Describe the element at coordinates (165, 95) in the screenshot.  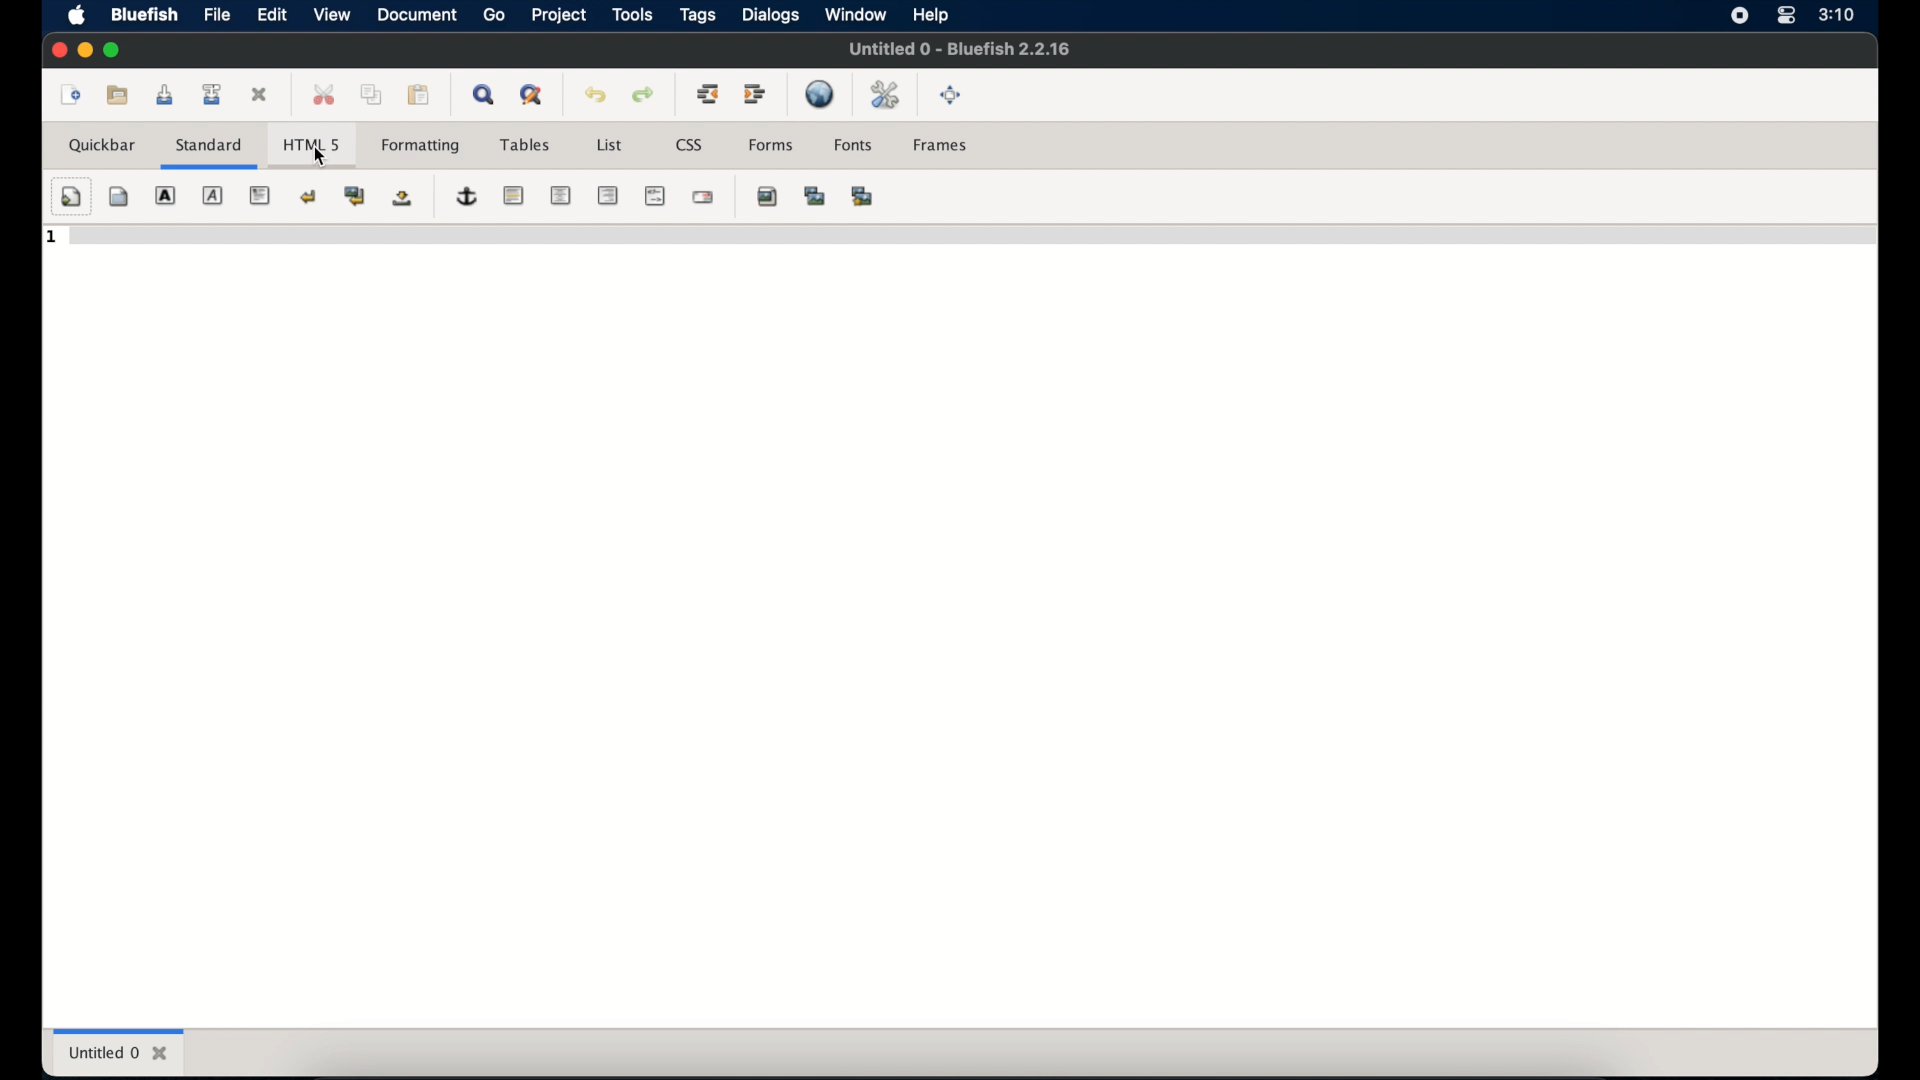
I see `save current file` at that location.